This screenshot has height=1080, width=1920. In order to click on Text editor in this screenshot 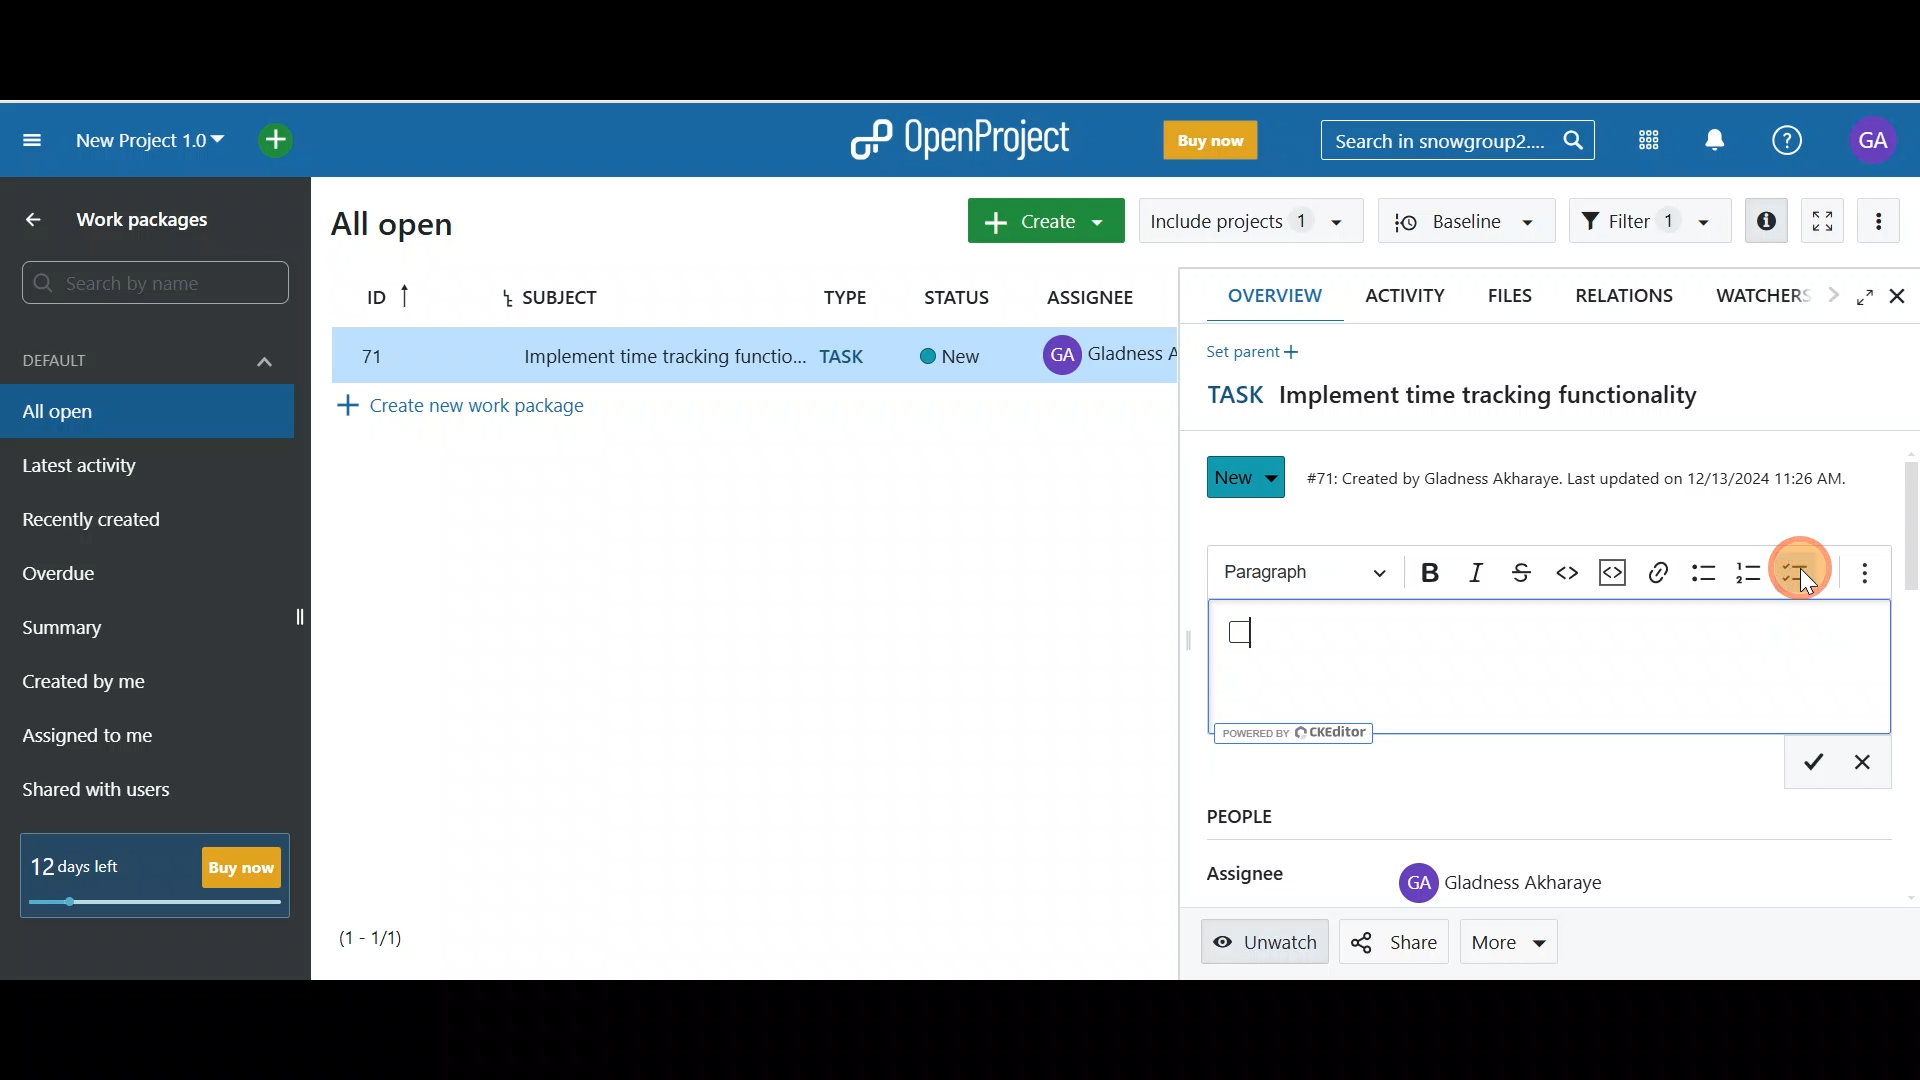, I will do `click(1552, 660)`.